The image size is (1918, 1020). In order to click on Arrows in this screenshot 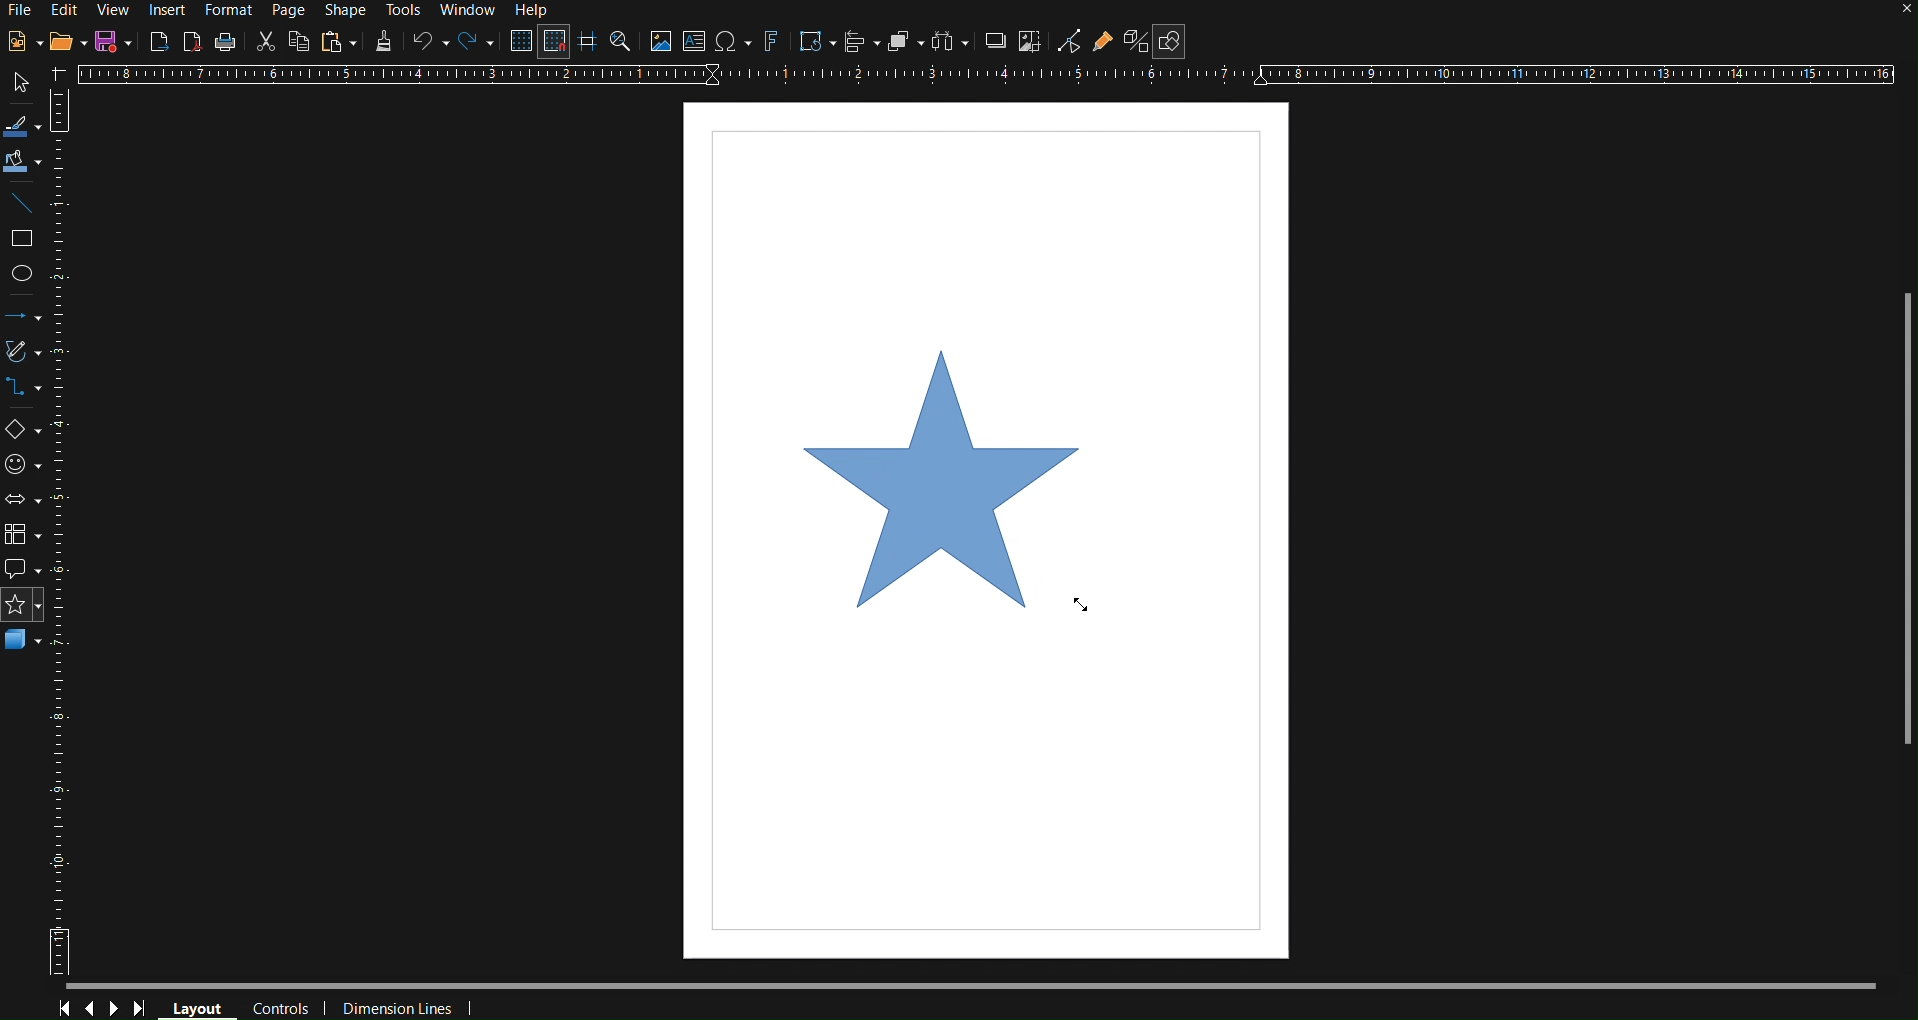, I will do `click(25, 321)`.